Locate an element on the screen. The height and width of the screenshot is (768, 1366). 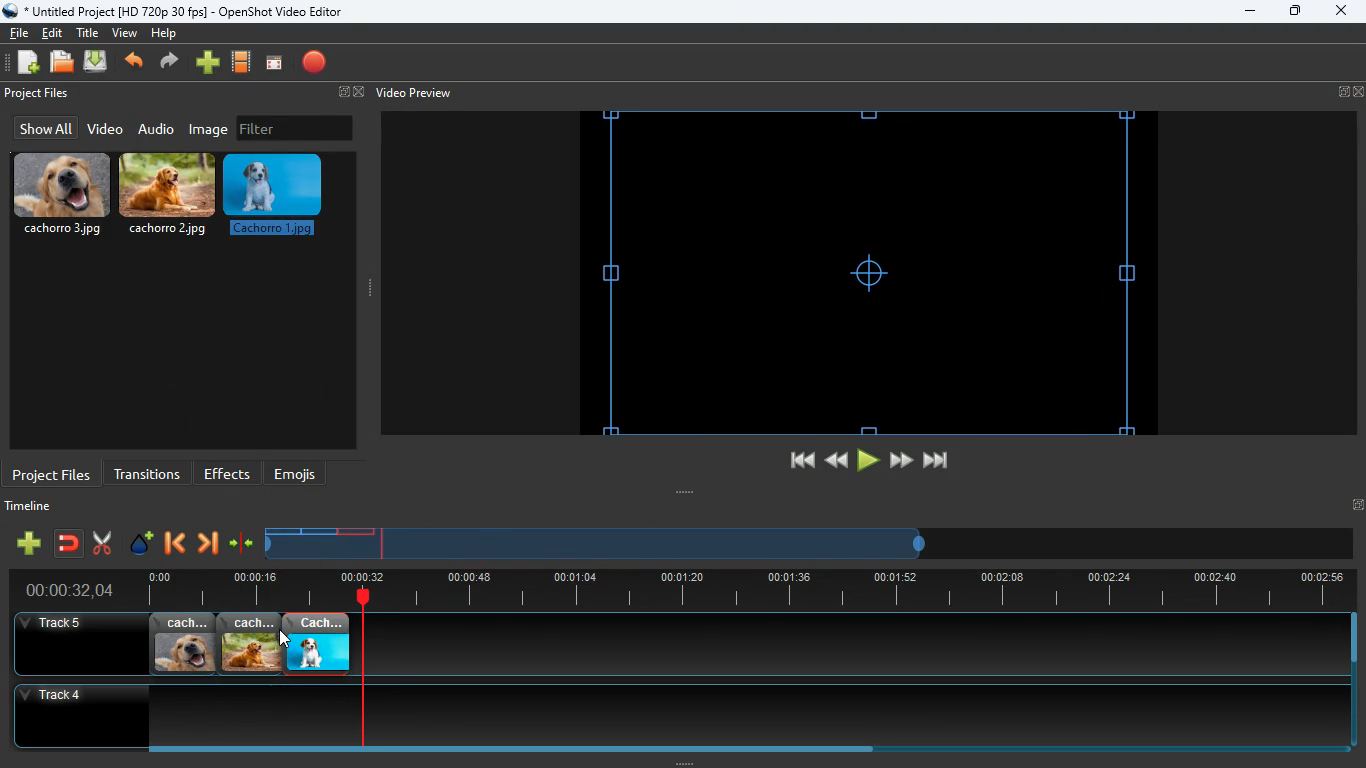
timeline is located at coordinates (33, 509).